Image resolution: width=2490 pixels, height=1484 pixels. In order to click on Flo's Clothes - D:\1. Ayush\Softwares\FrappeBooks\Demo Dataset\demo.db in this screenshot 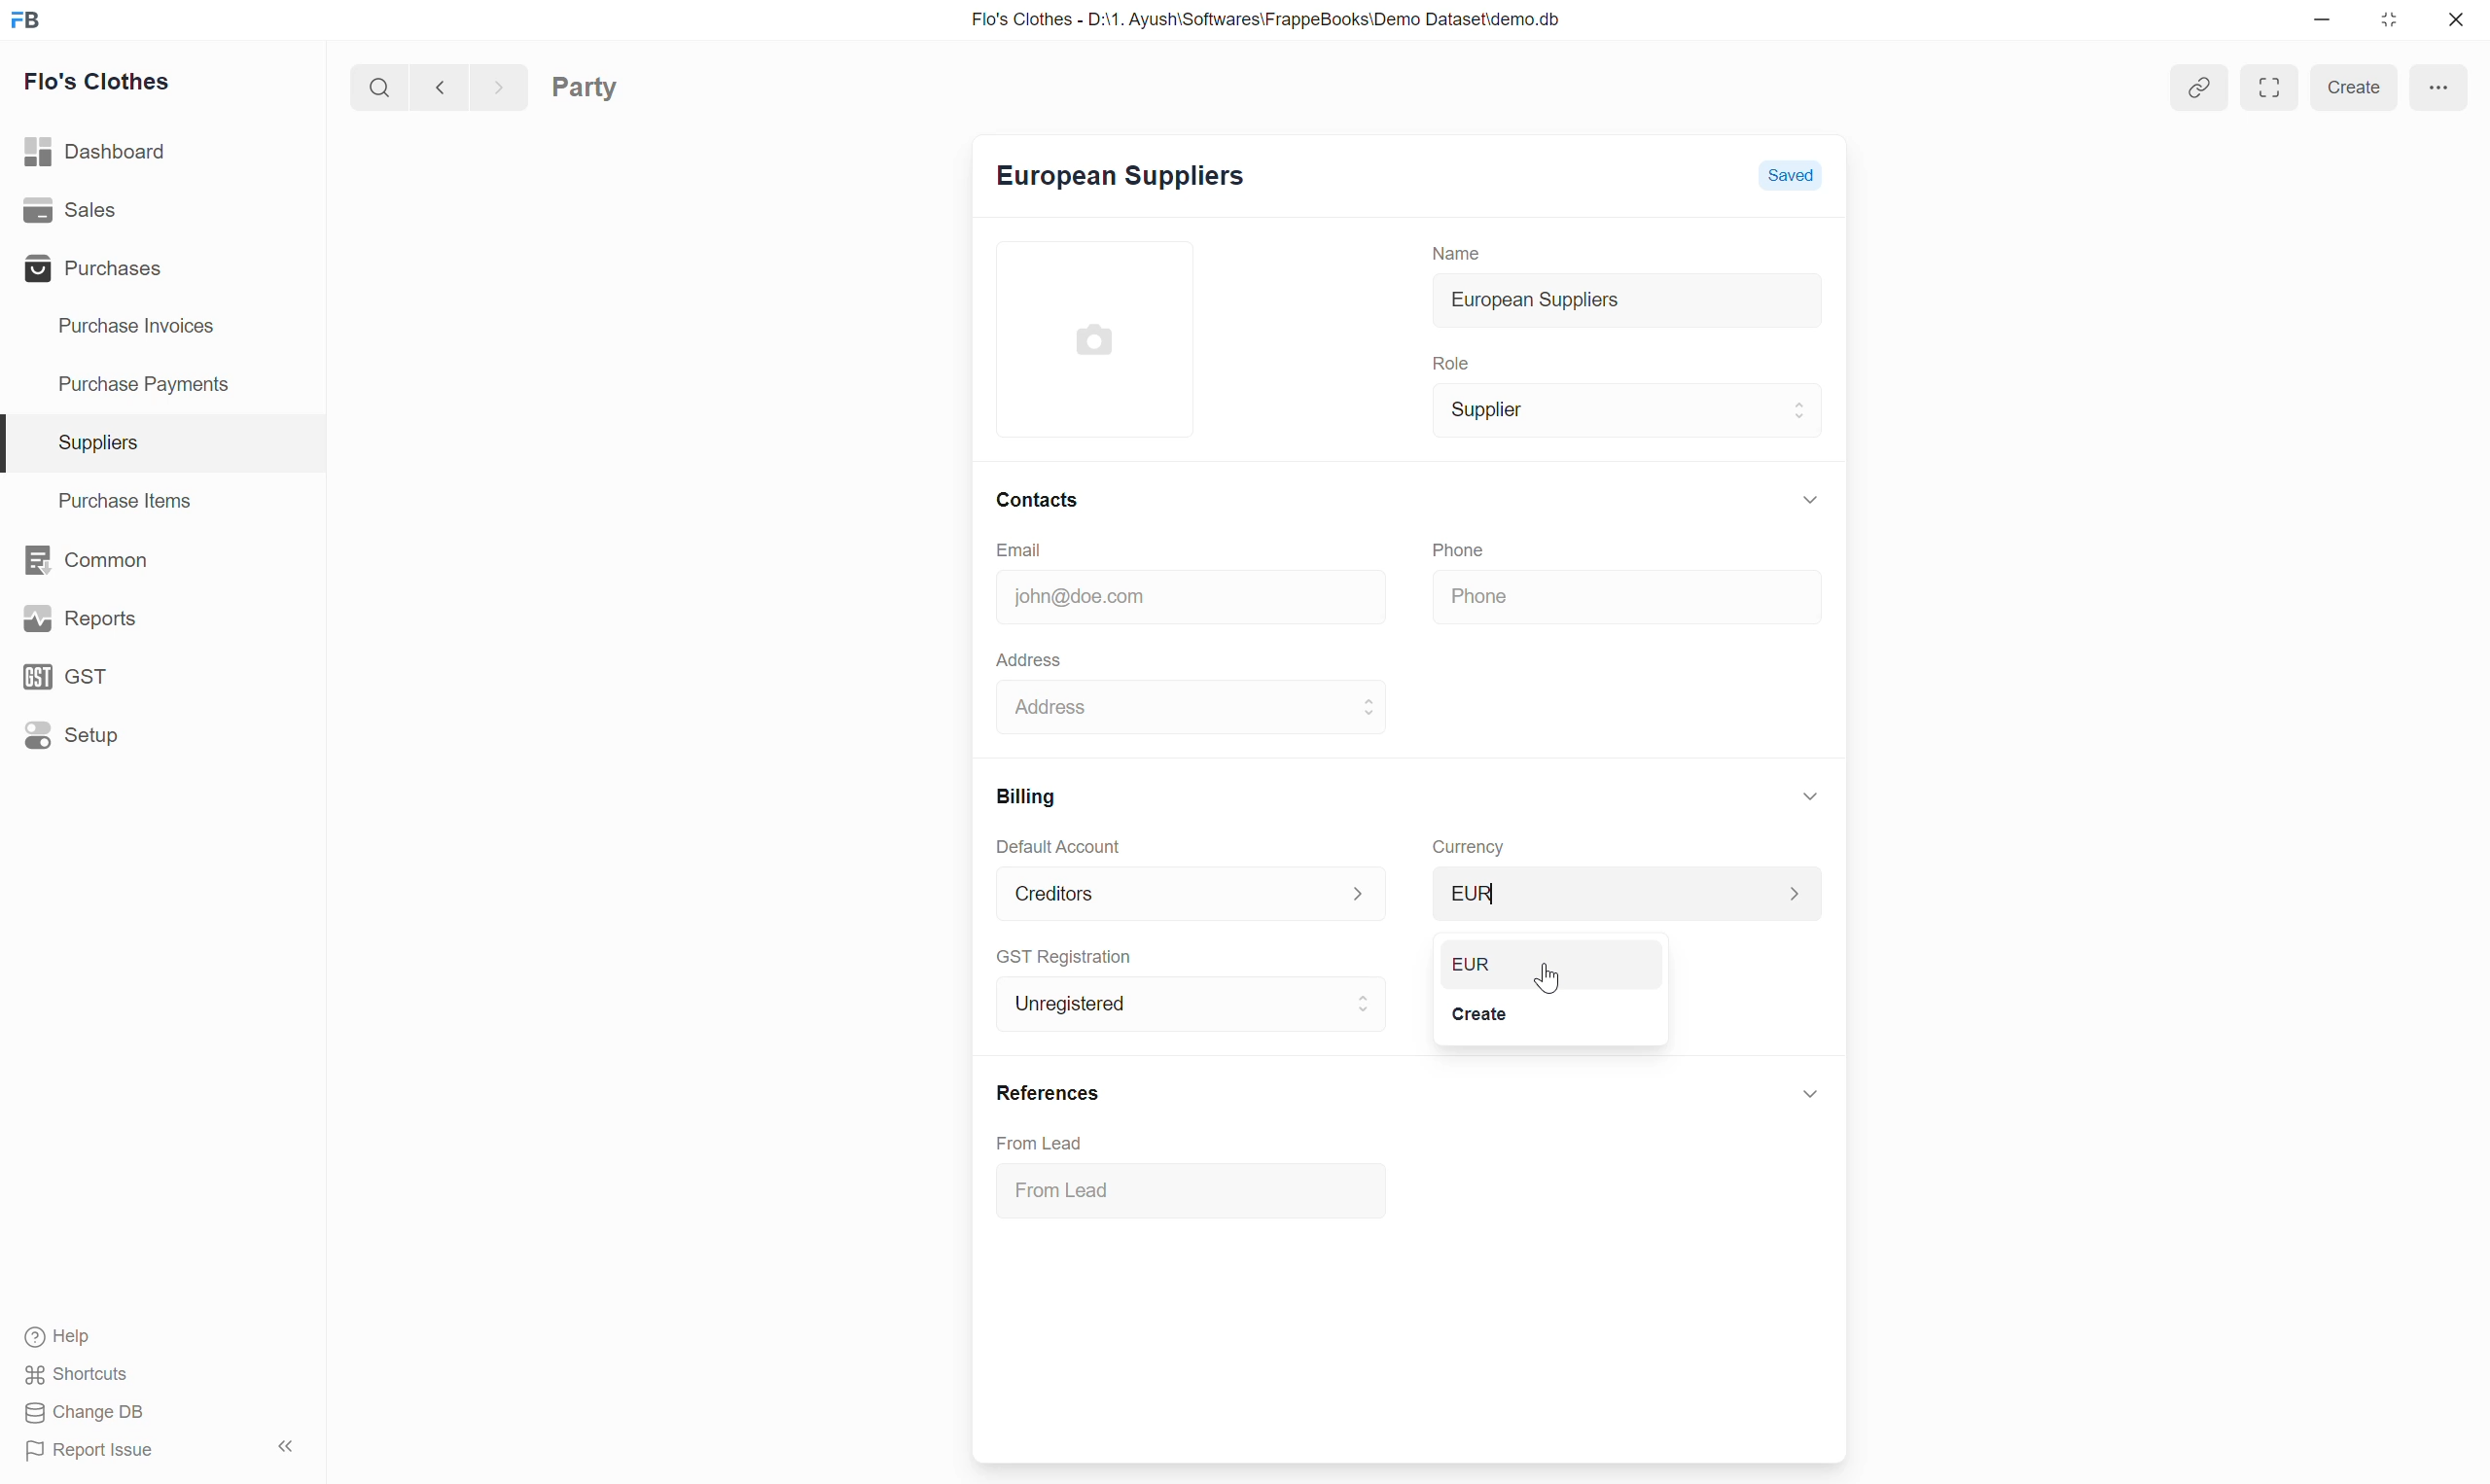, I will do `click(1244, 16)`.